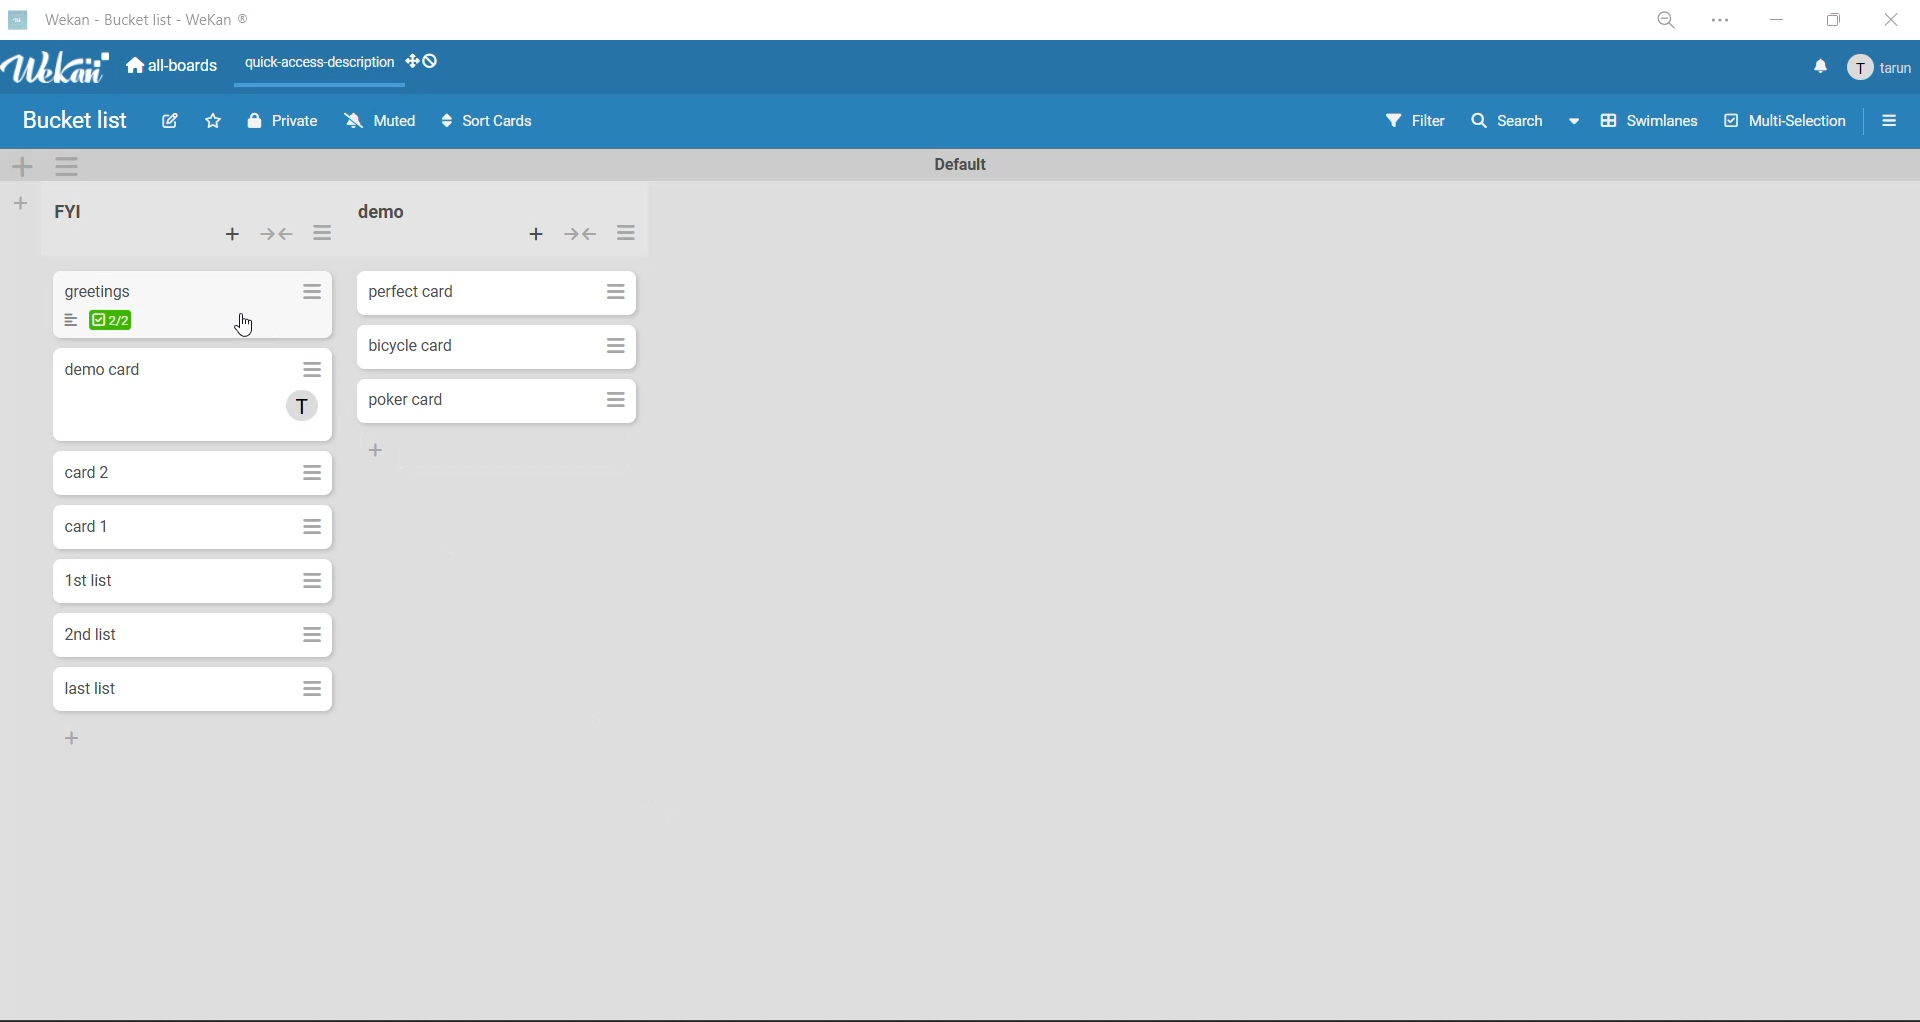 Image resolution: width=1920 pixels, height=1022 pixels. I want to click on zoom, so click(1665, 23).